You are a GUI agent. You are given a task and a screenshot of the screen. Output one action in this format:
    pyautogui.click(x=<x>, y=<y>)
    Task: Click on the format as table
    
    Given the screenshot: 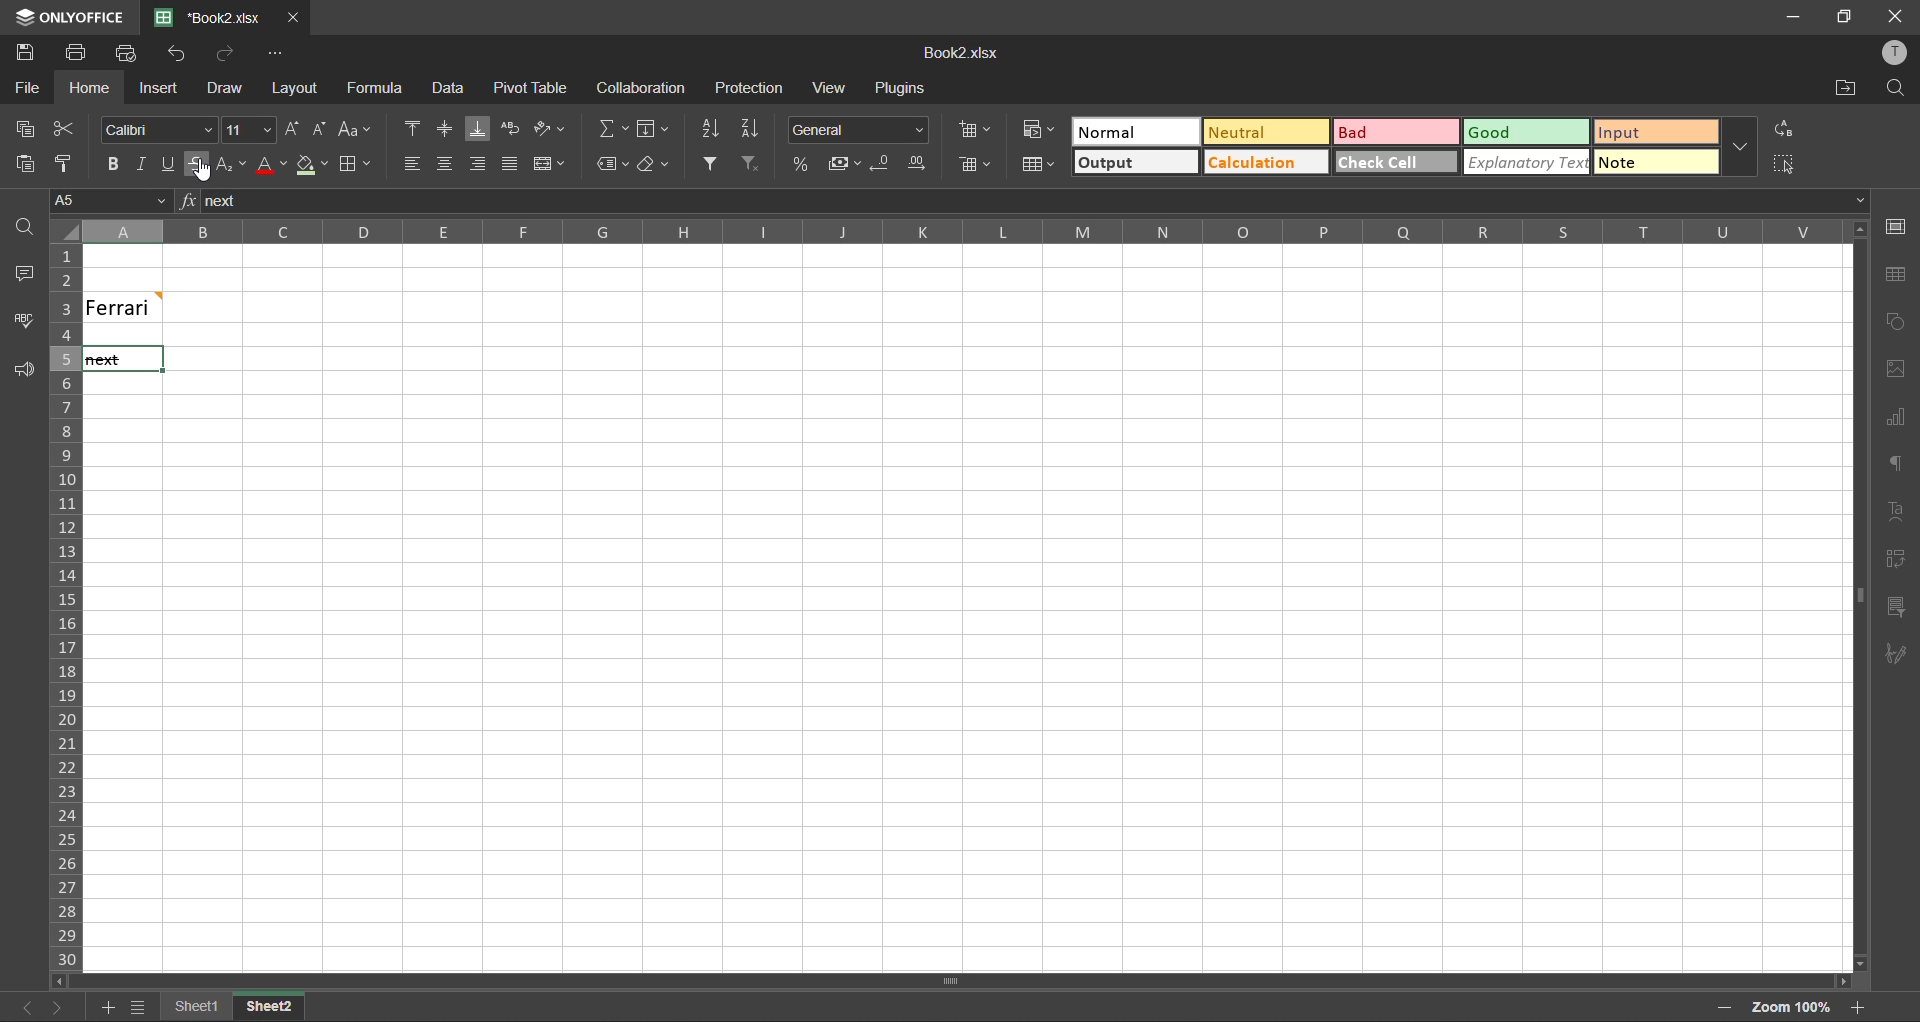 What is the action you would take?
    pyautogui.click(x=1038, y=162)
    